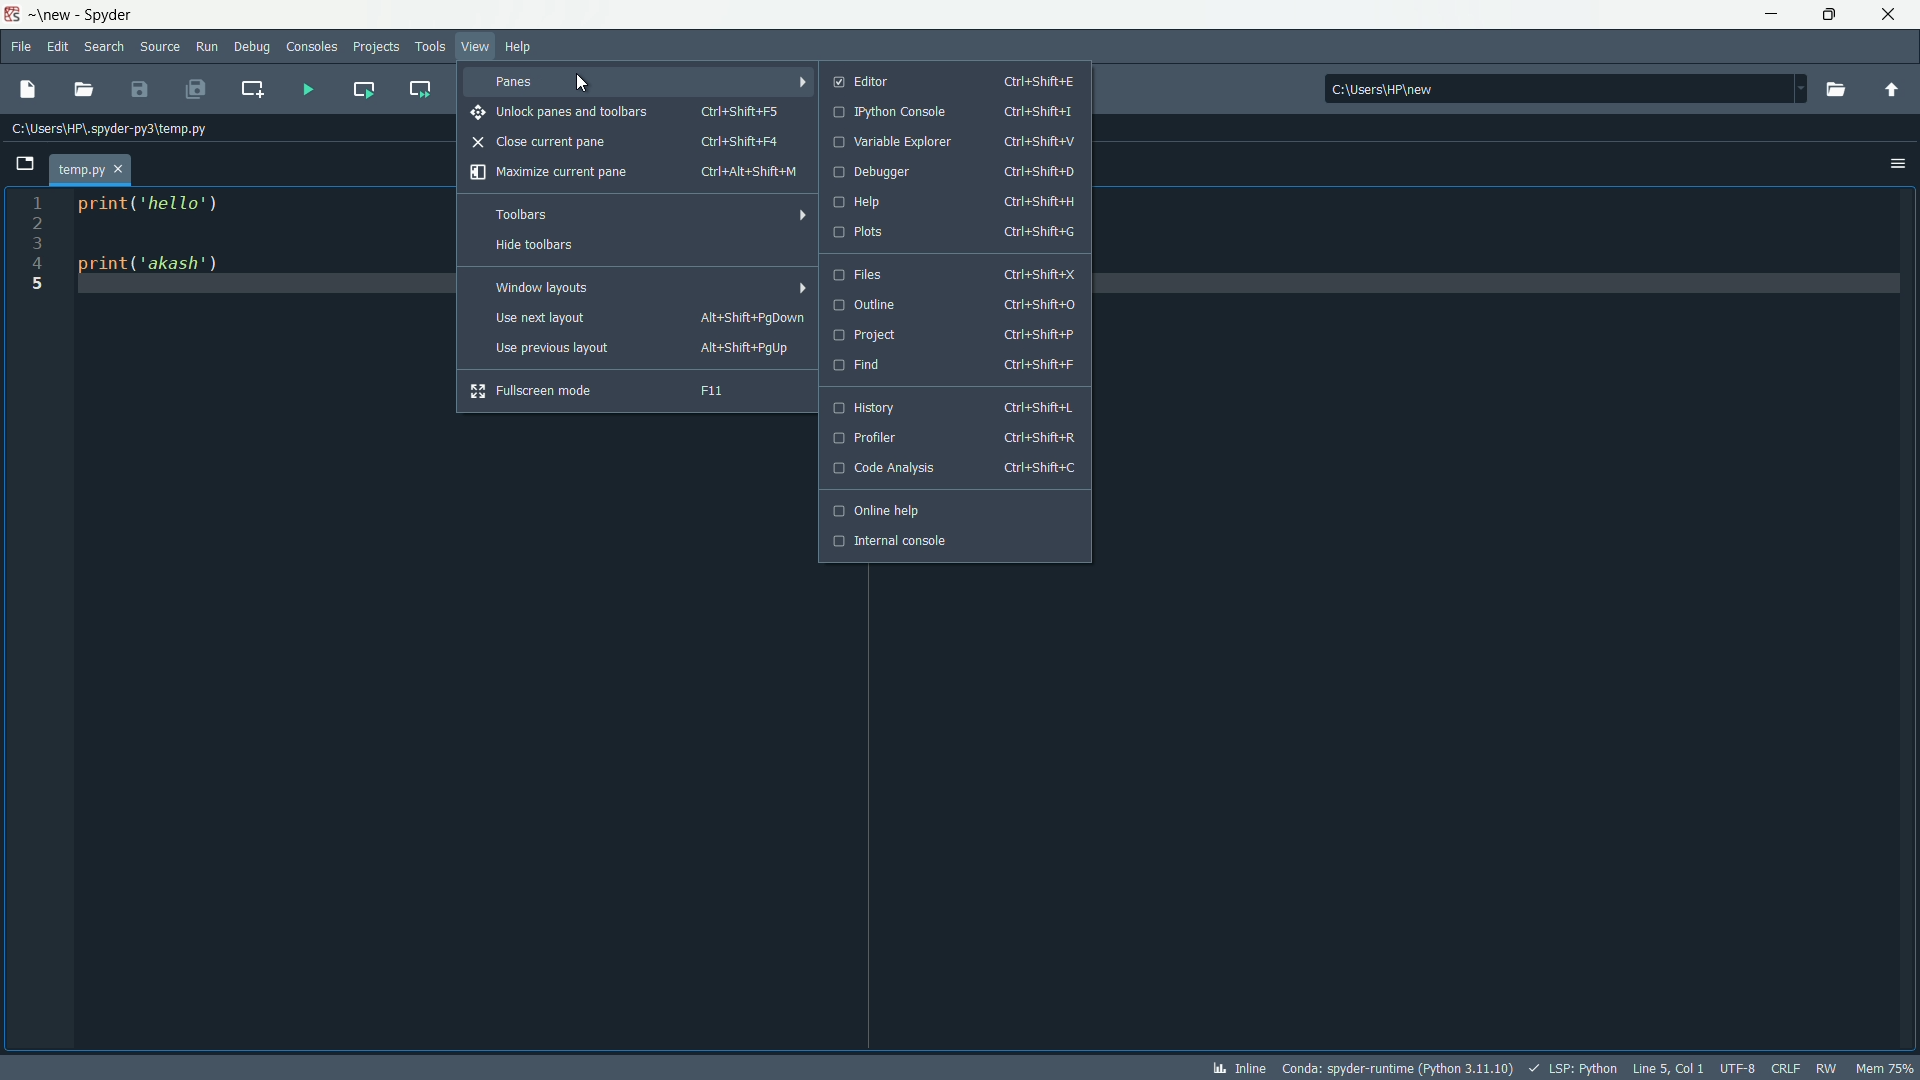  I want to click on ~\new, so click(56, 17).